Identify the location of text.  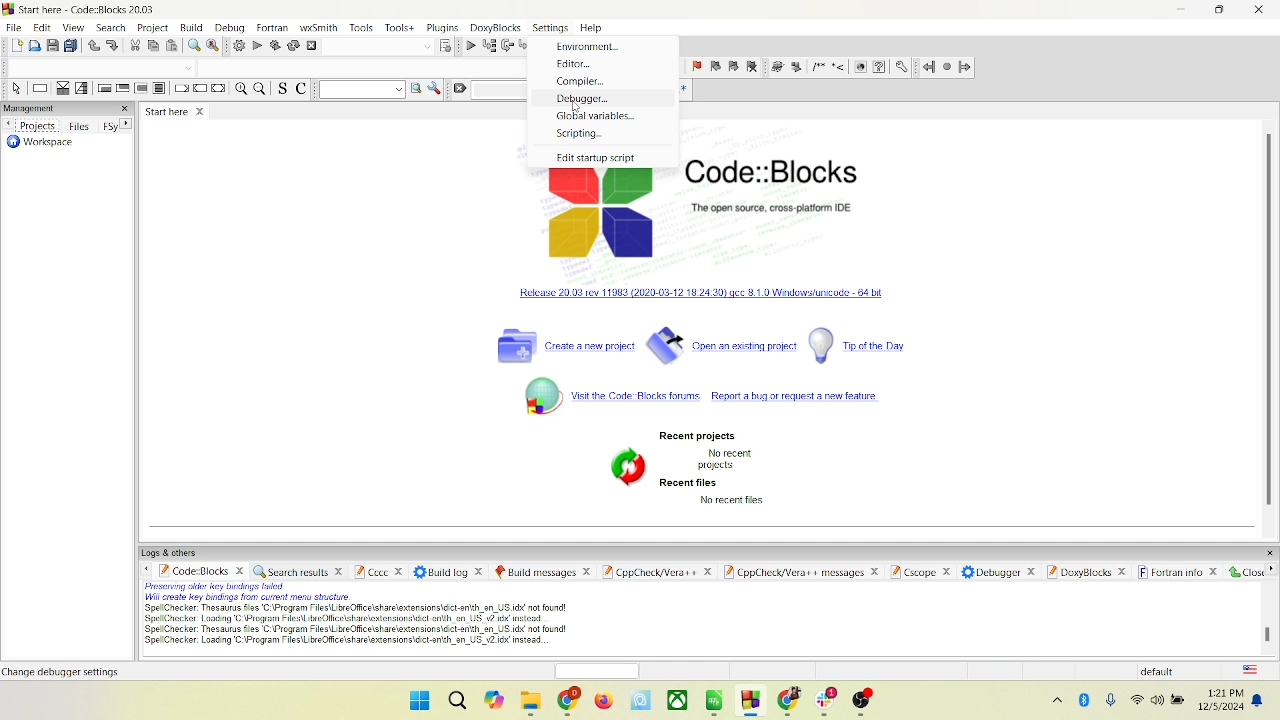
(351, 615).